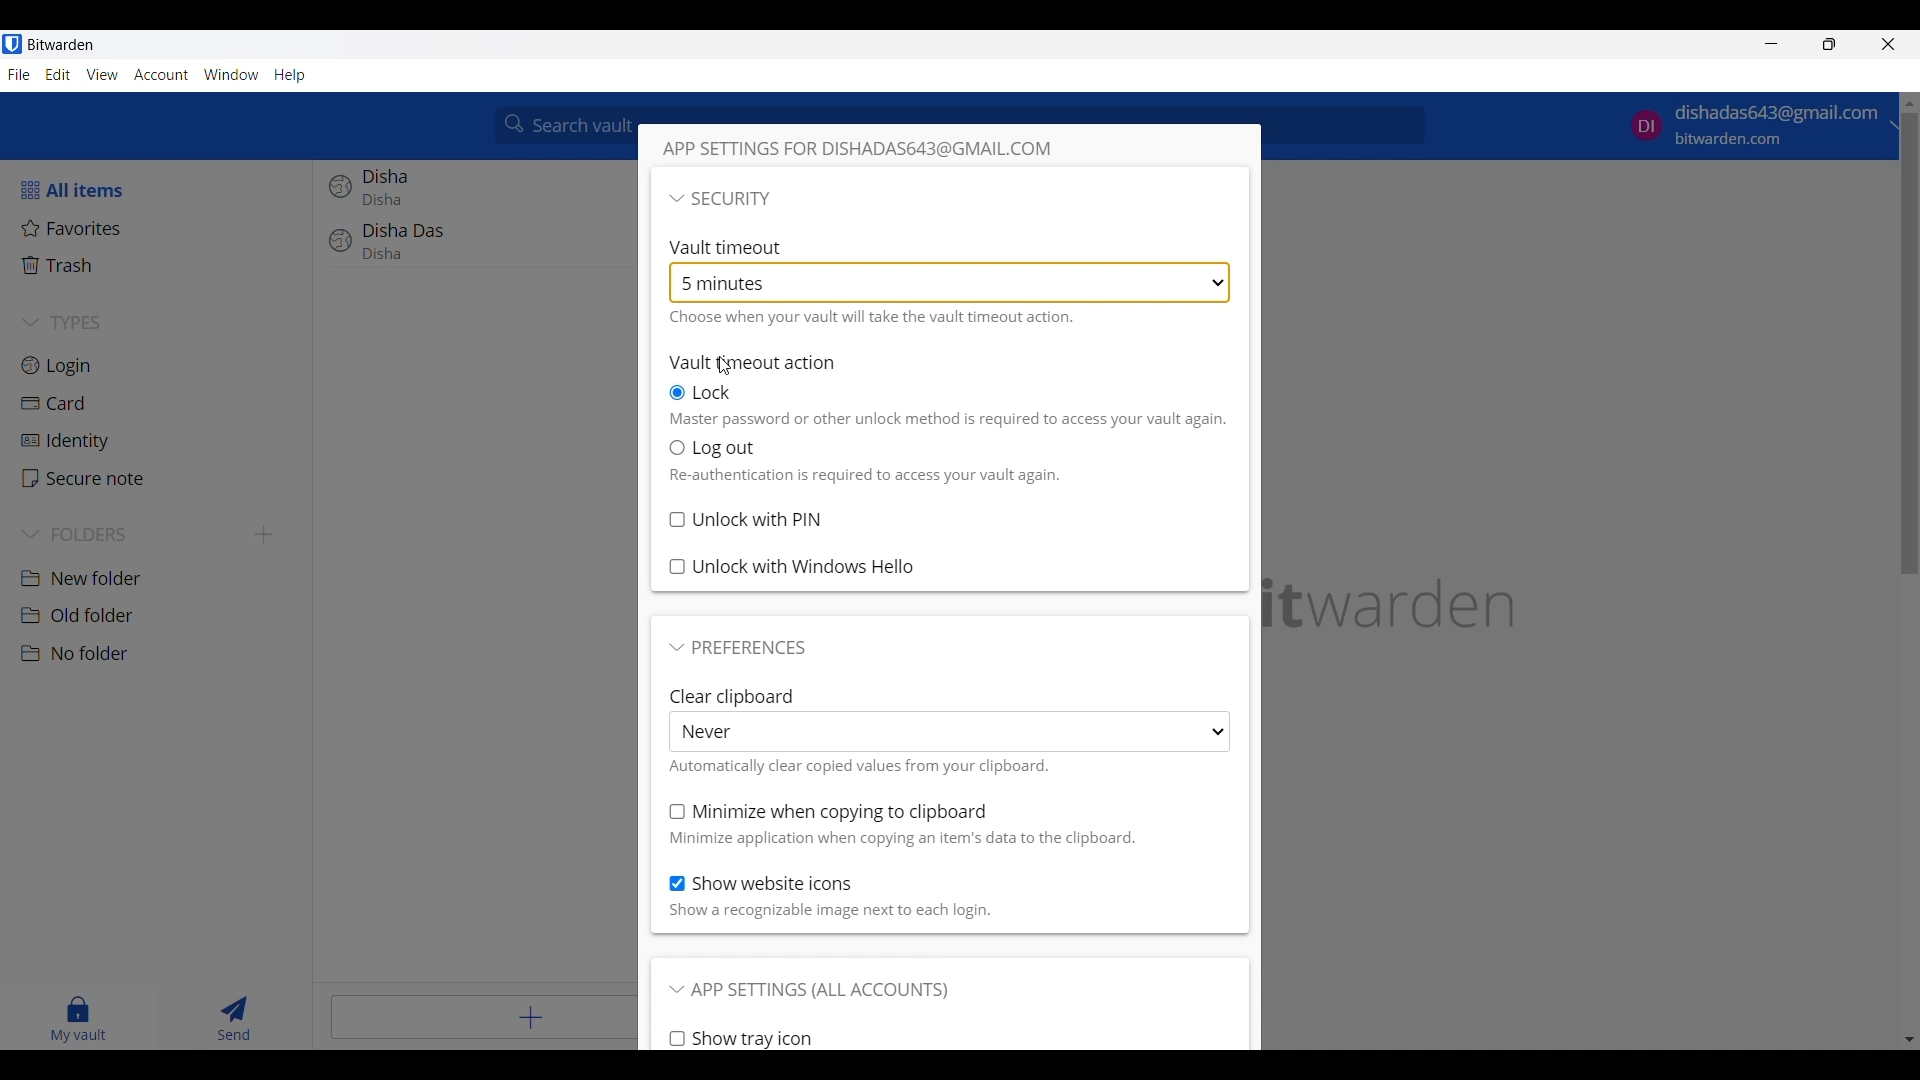 The image size is (1920, 1080). I want to click on Account menu, so click(161, 75).